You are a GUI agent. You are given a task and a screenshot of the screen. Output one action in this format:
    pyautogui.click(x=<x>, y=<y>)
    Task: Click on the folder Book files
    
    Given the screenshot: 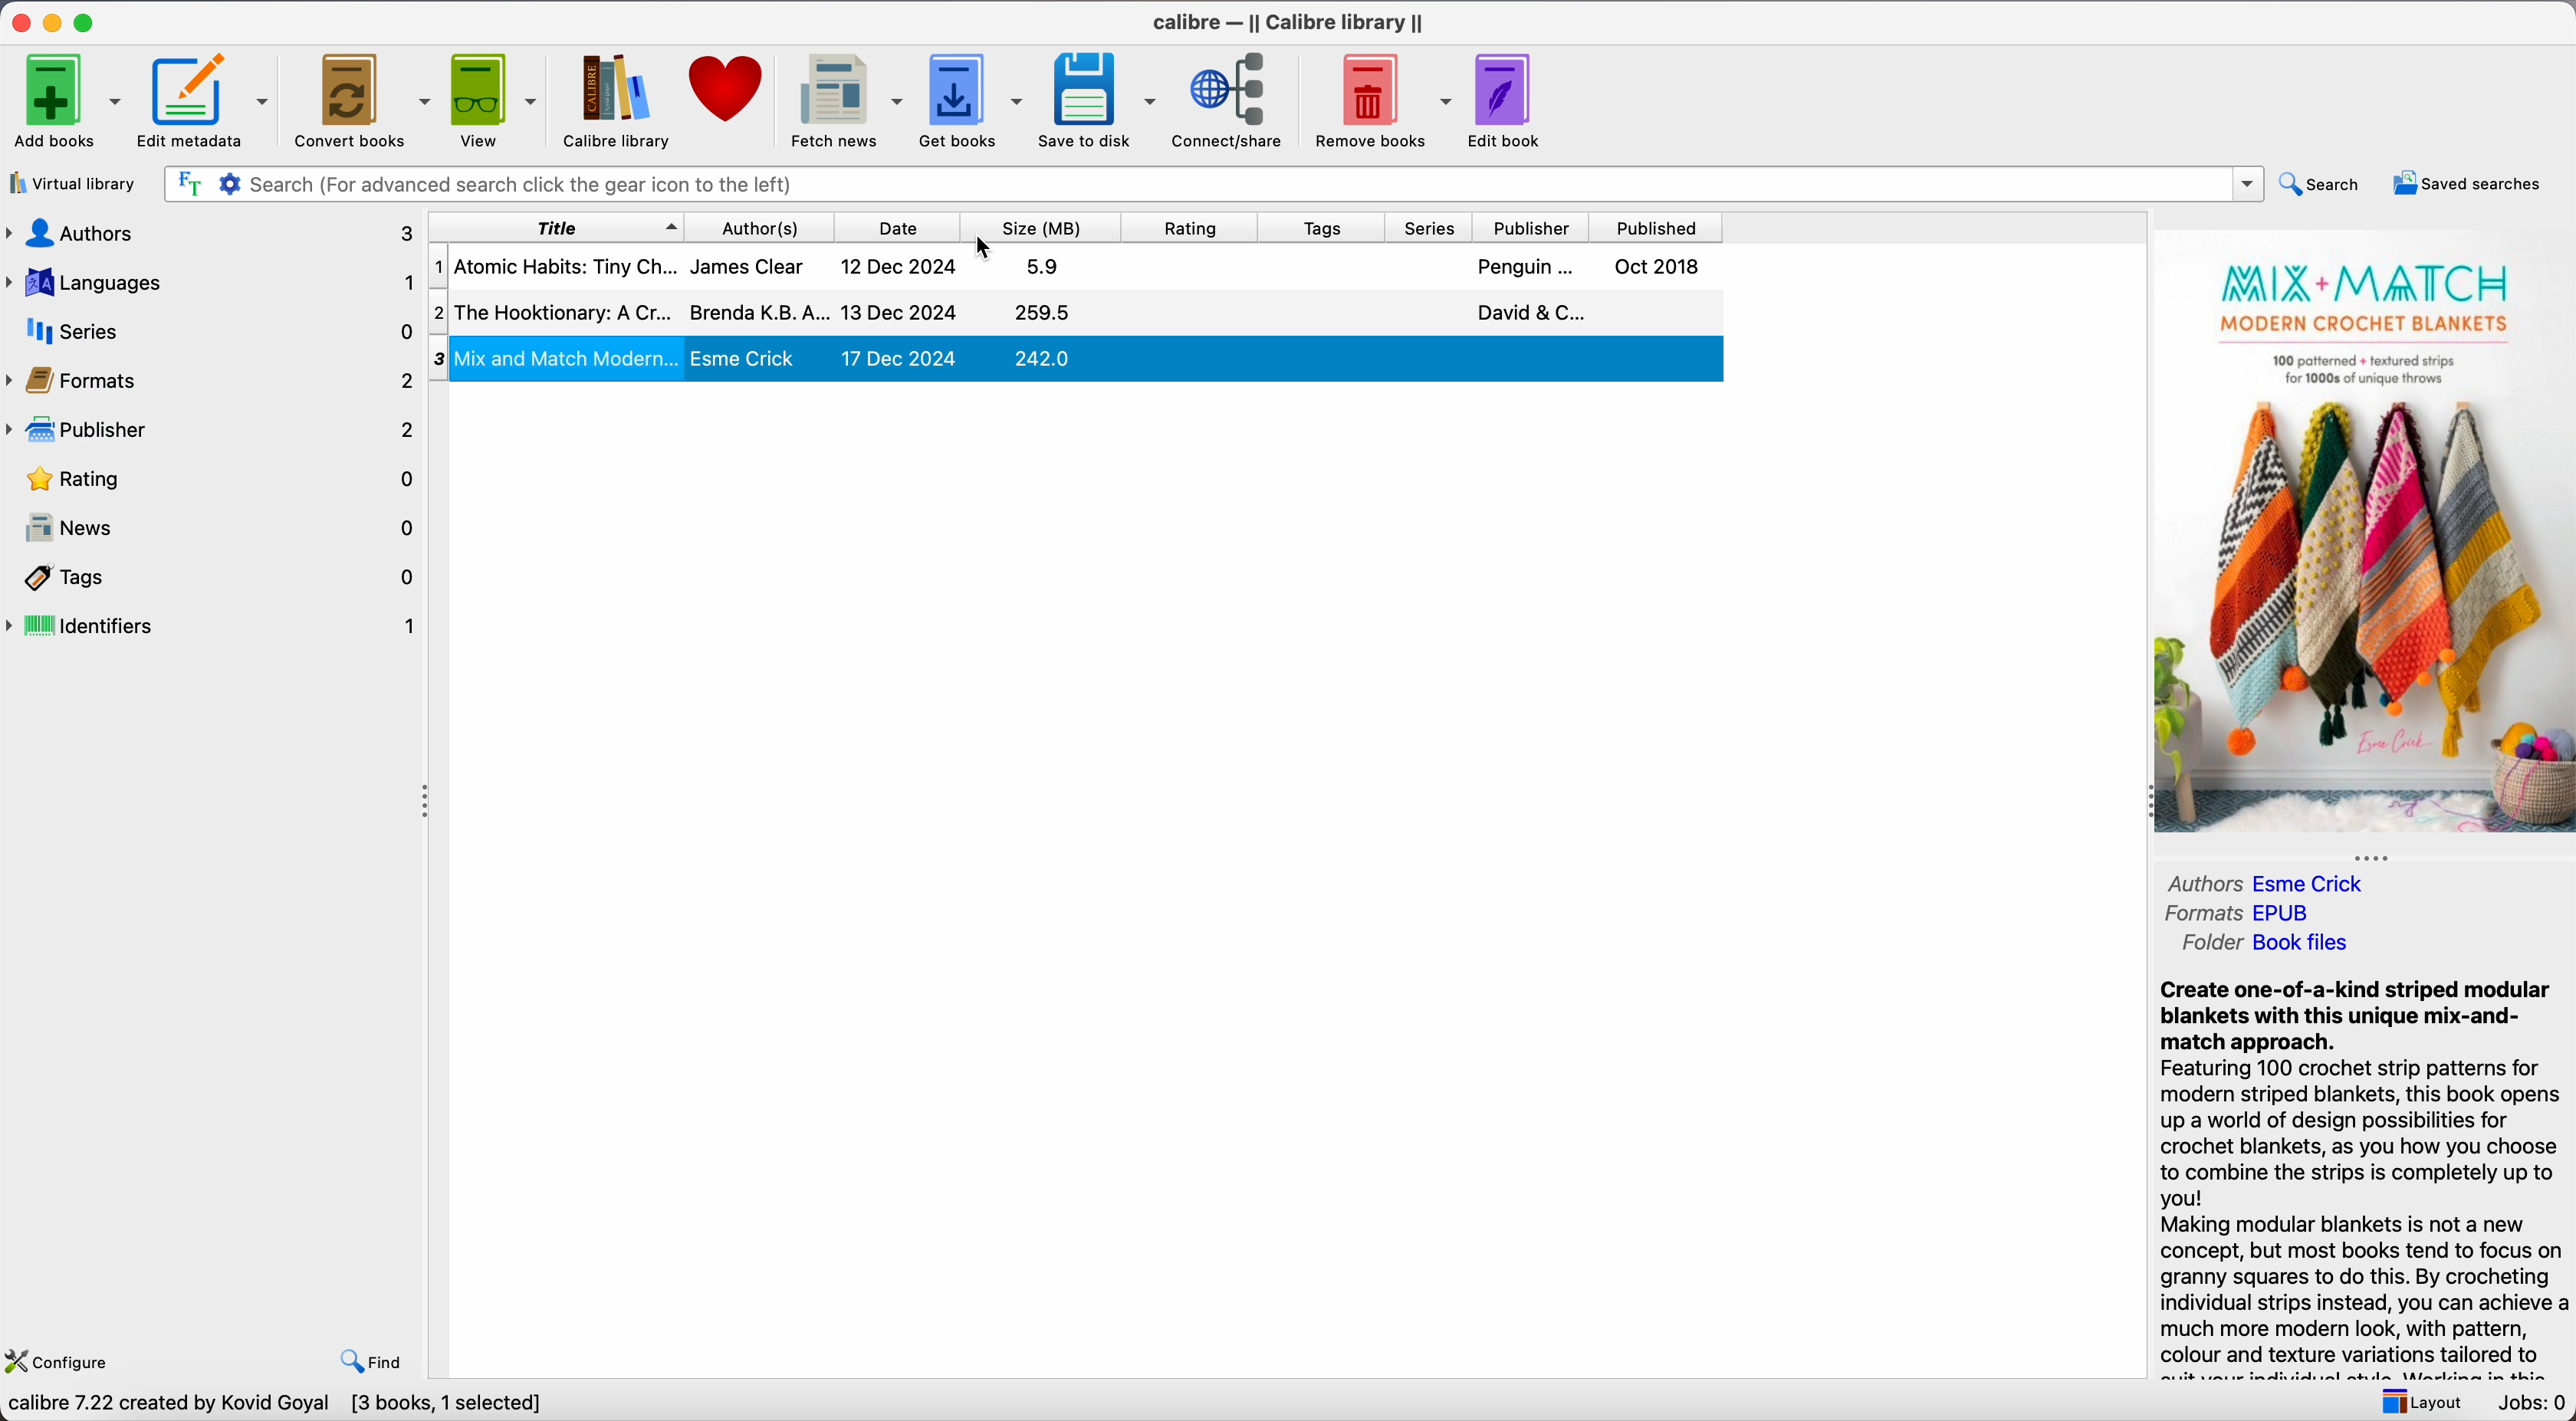 What is the action you would take?
    pyautogui.click(x=2268, y=943)
    